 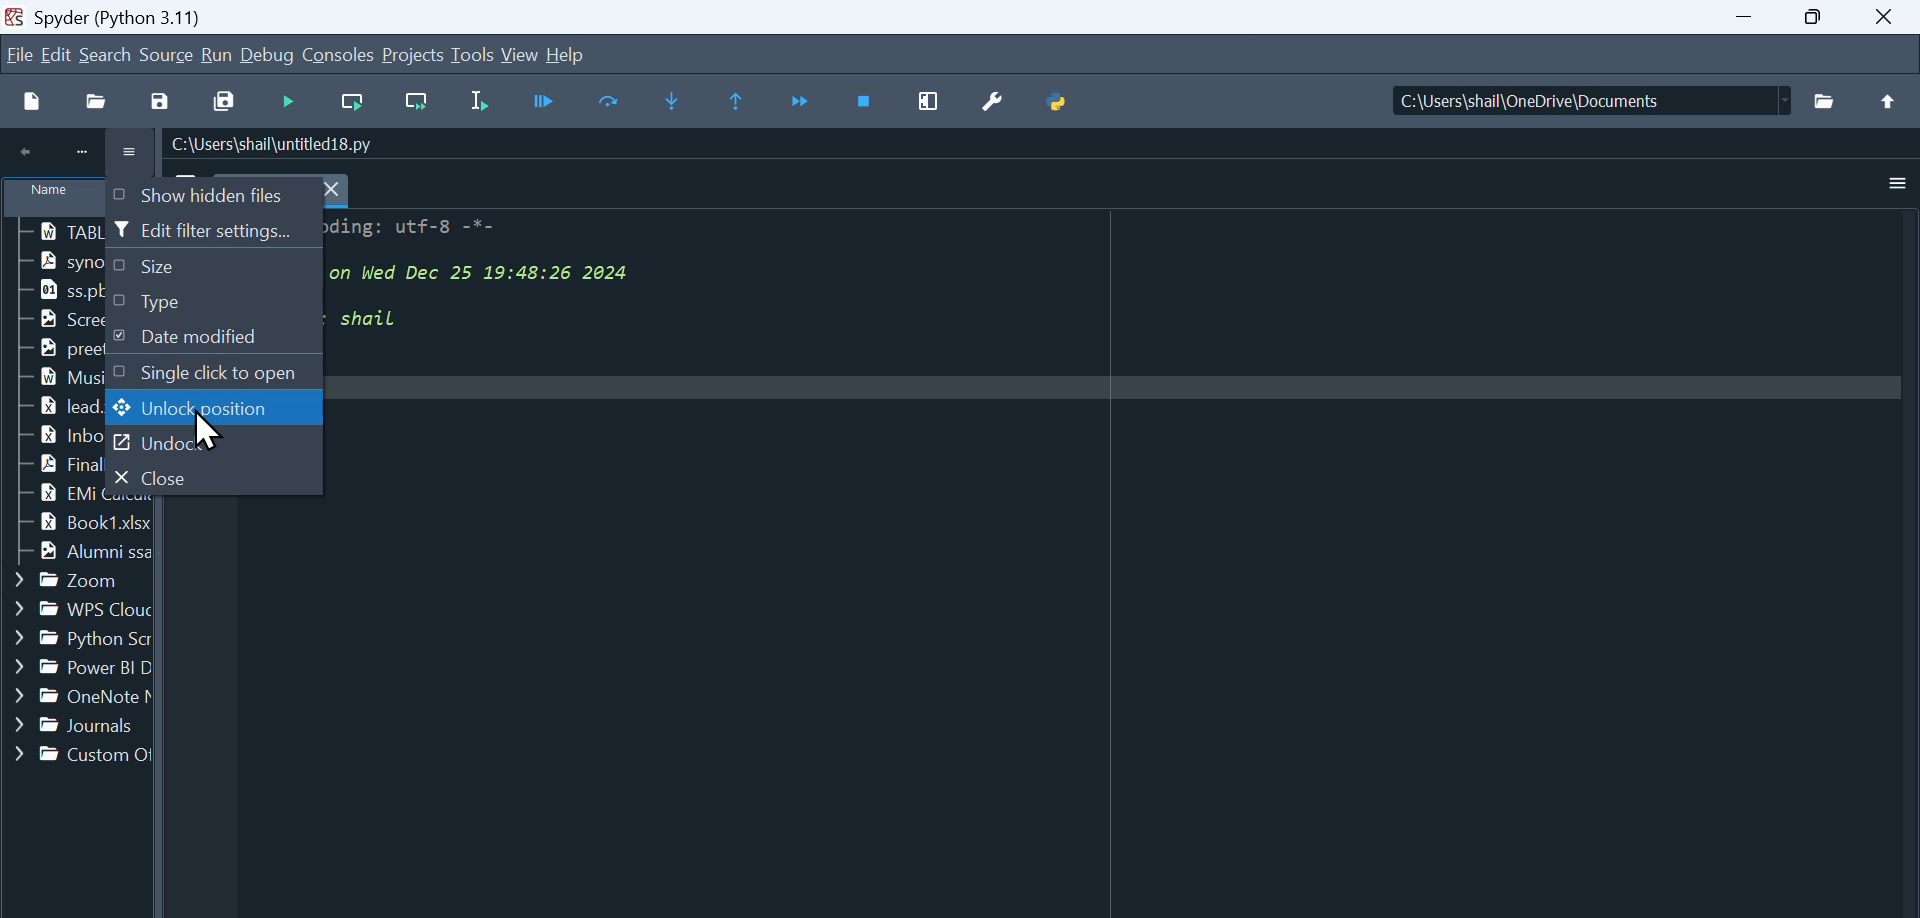 I want to click on Screenshot.., so click(x=55, y=320).